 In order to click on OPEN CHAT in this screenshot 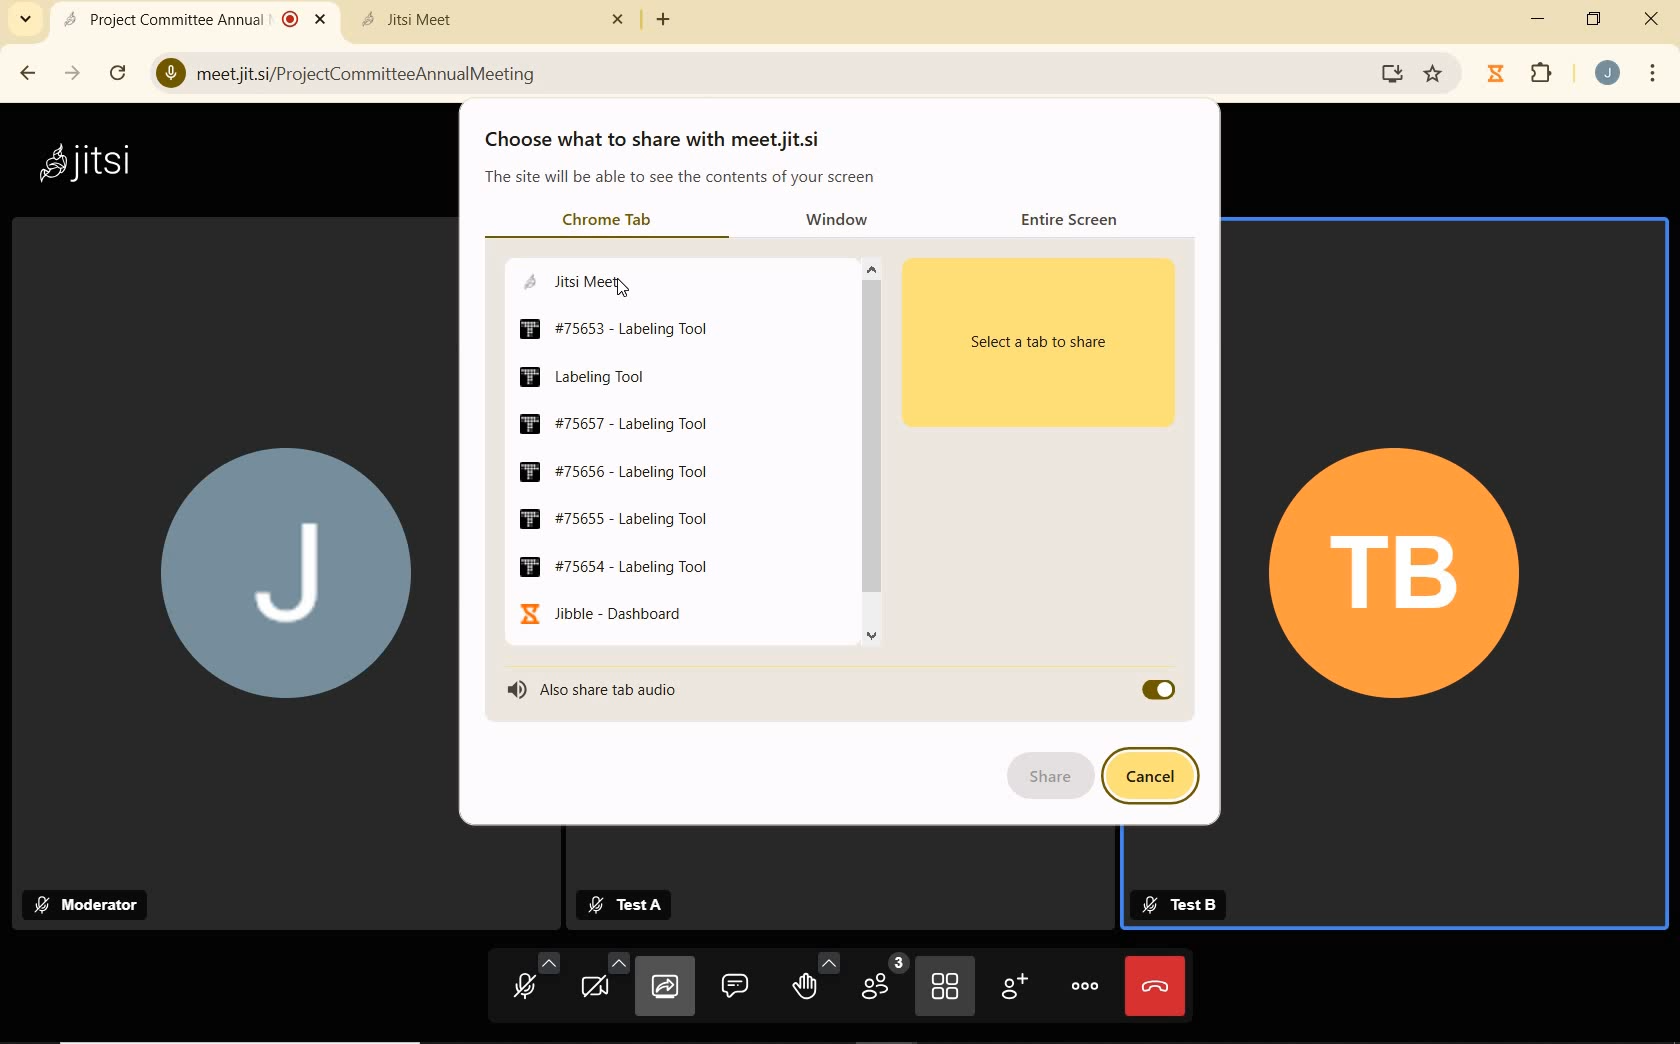, I will do `click(735, 984)`.